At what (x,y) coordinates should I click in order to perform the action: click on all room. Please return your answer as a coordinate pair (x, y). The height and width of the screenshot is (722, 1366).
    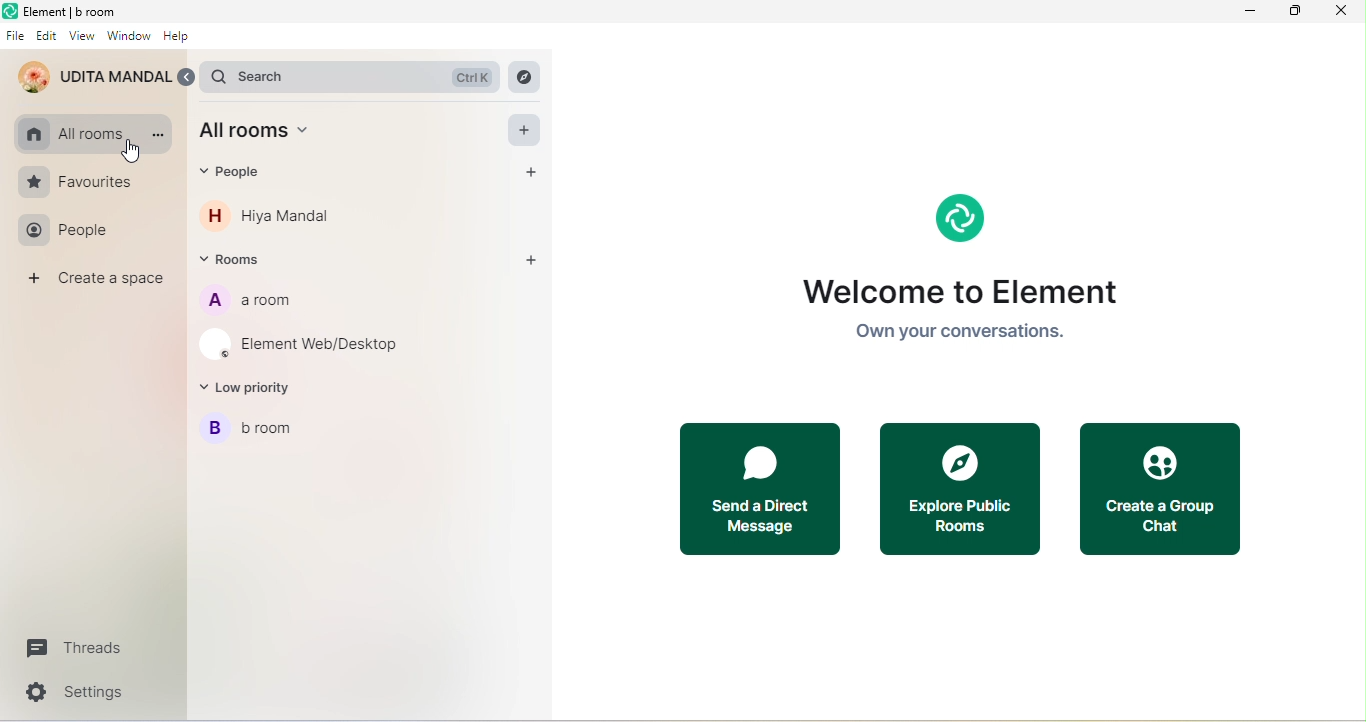
    Looking at the image, I should click on (263, 134).